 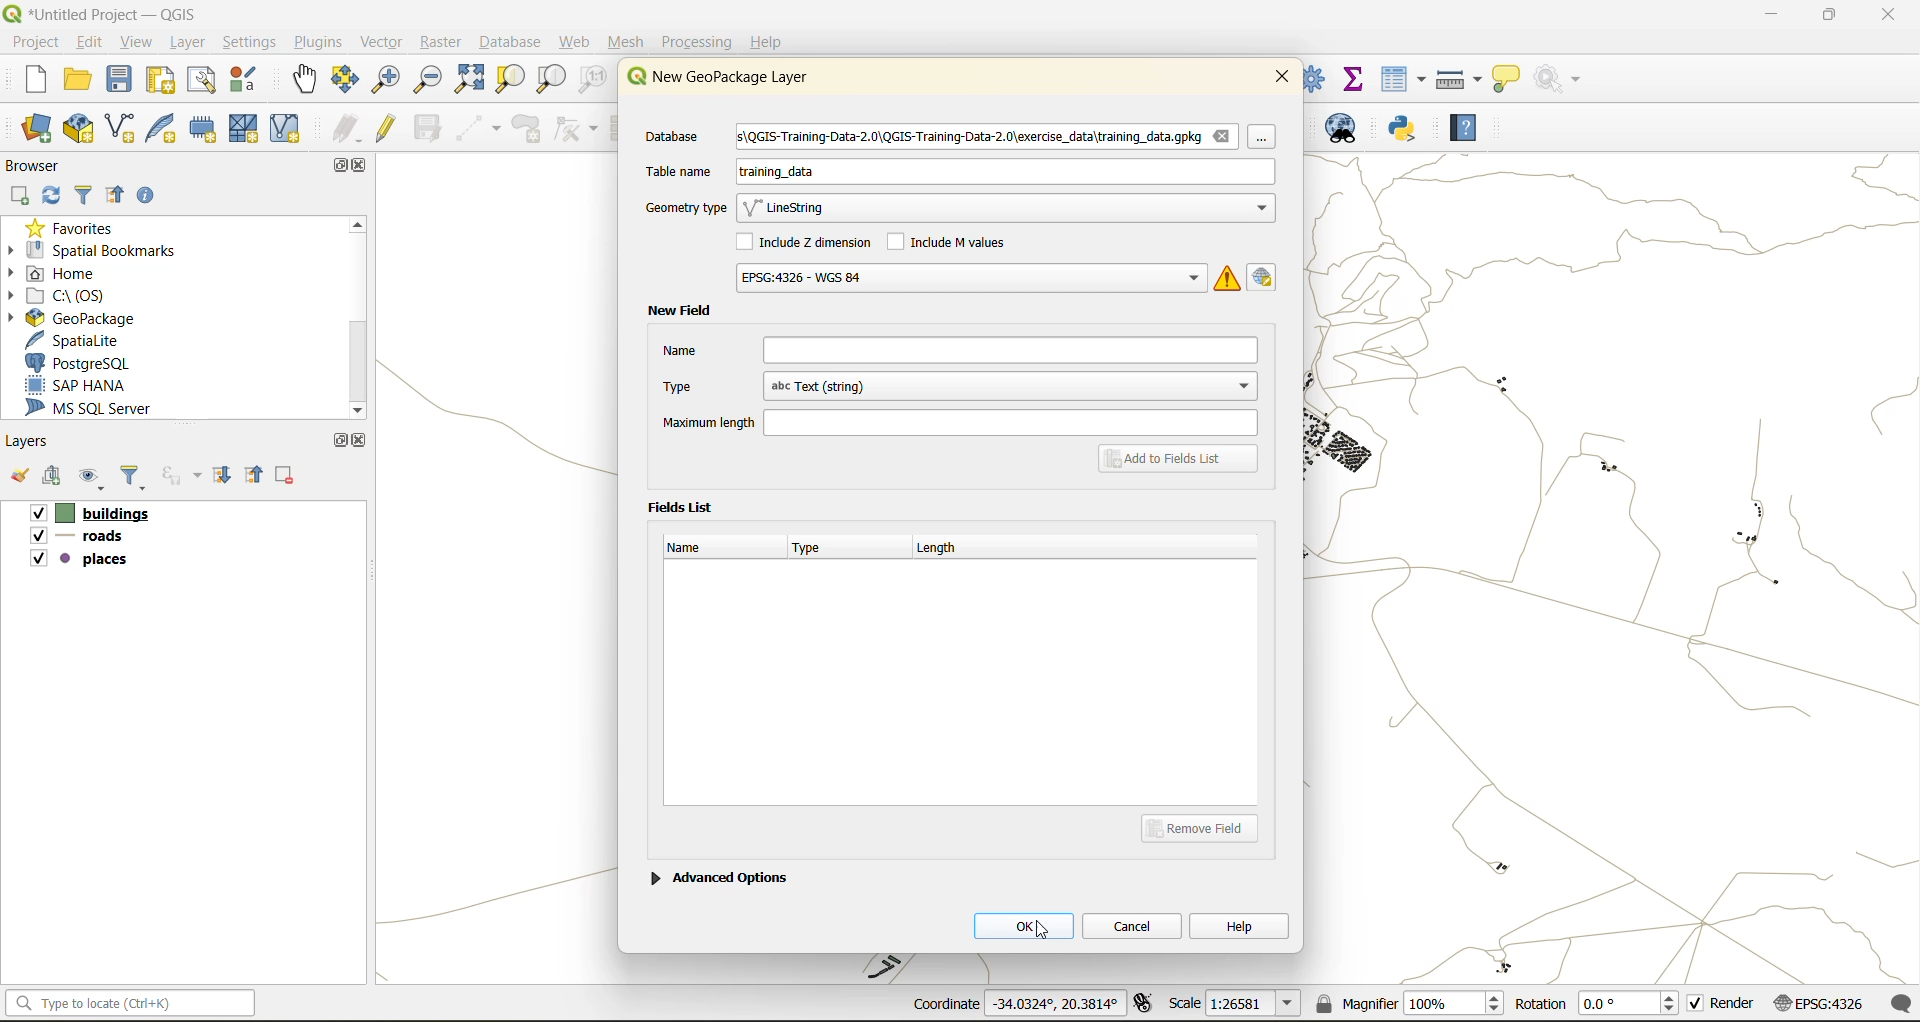 What do you see at coordinates (593, 82) in the screenshot?
I see `zoom native` at bounding box center [593, 82].